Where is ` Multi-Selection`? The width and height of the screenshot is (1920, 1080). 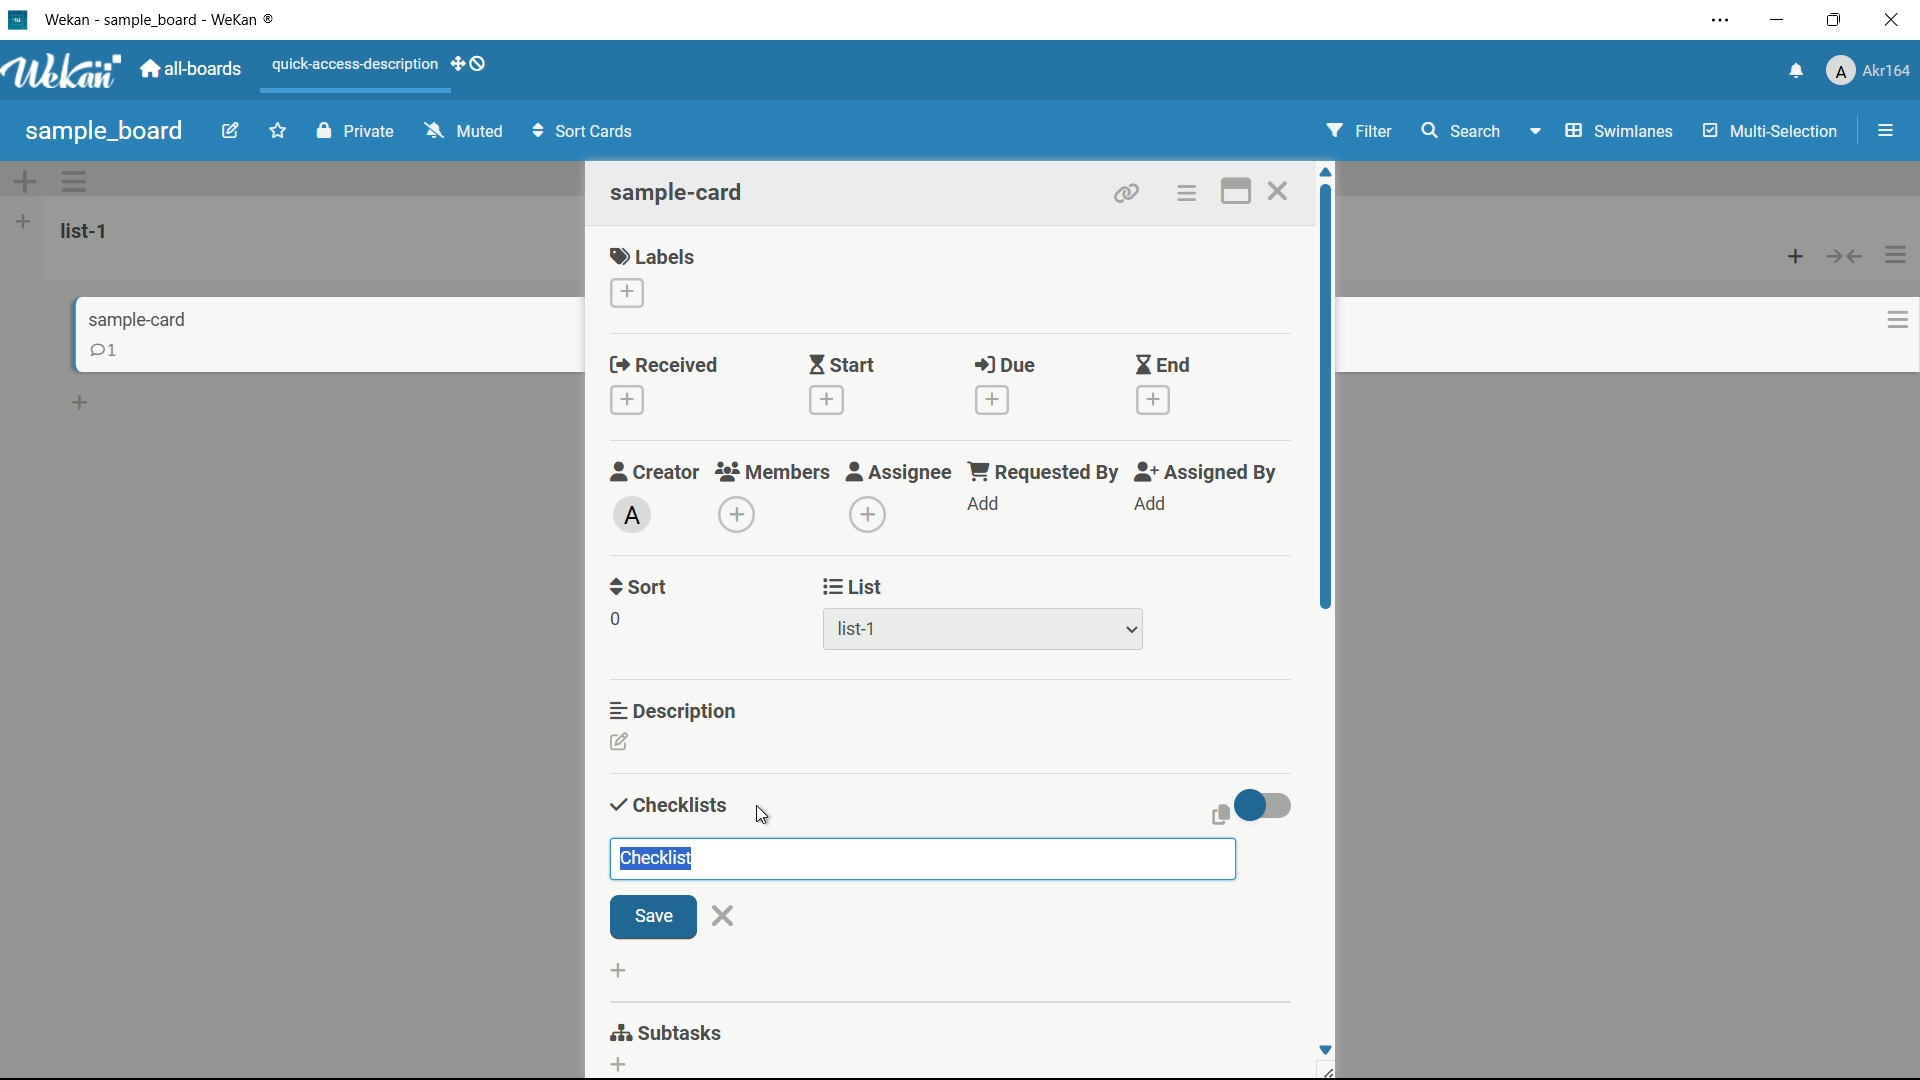
 Multi-Selection is located at coordinates (1773, 133).